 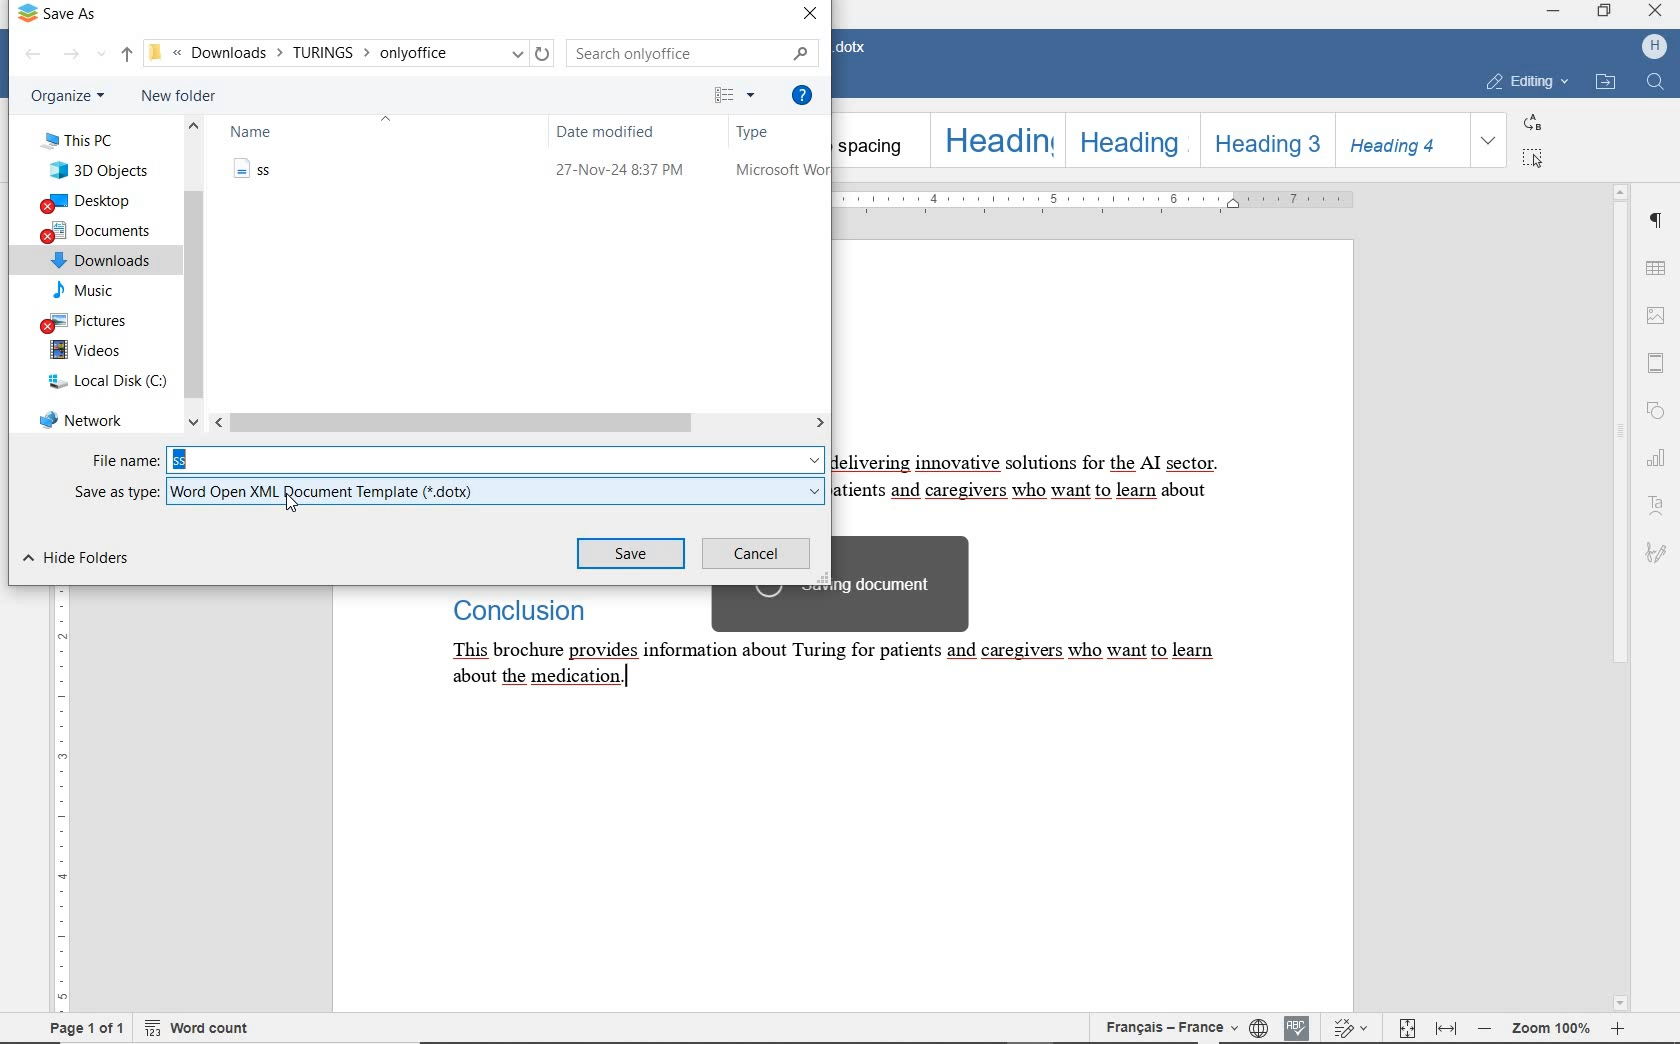 I want to click on TEXT, so click(x=1046, y=603).